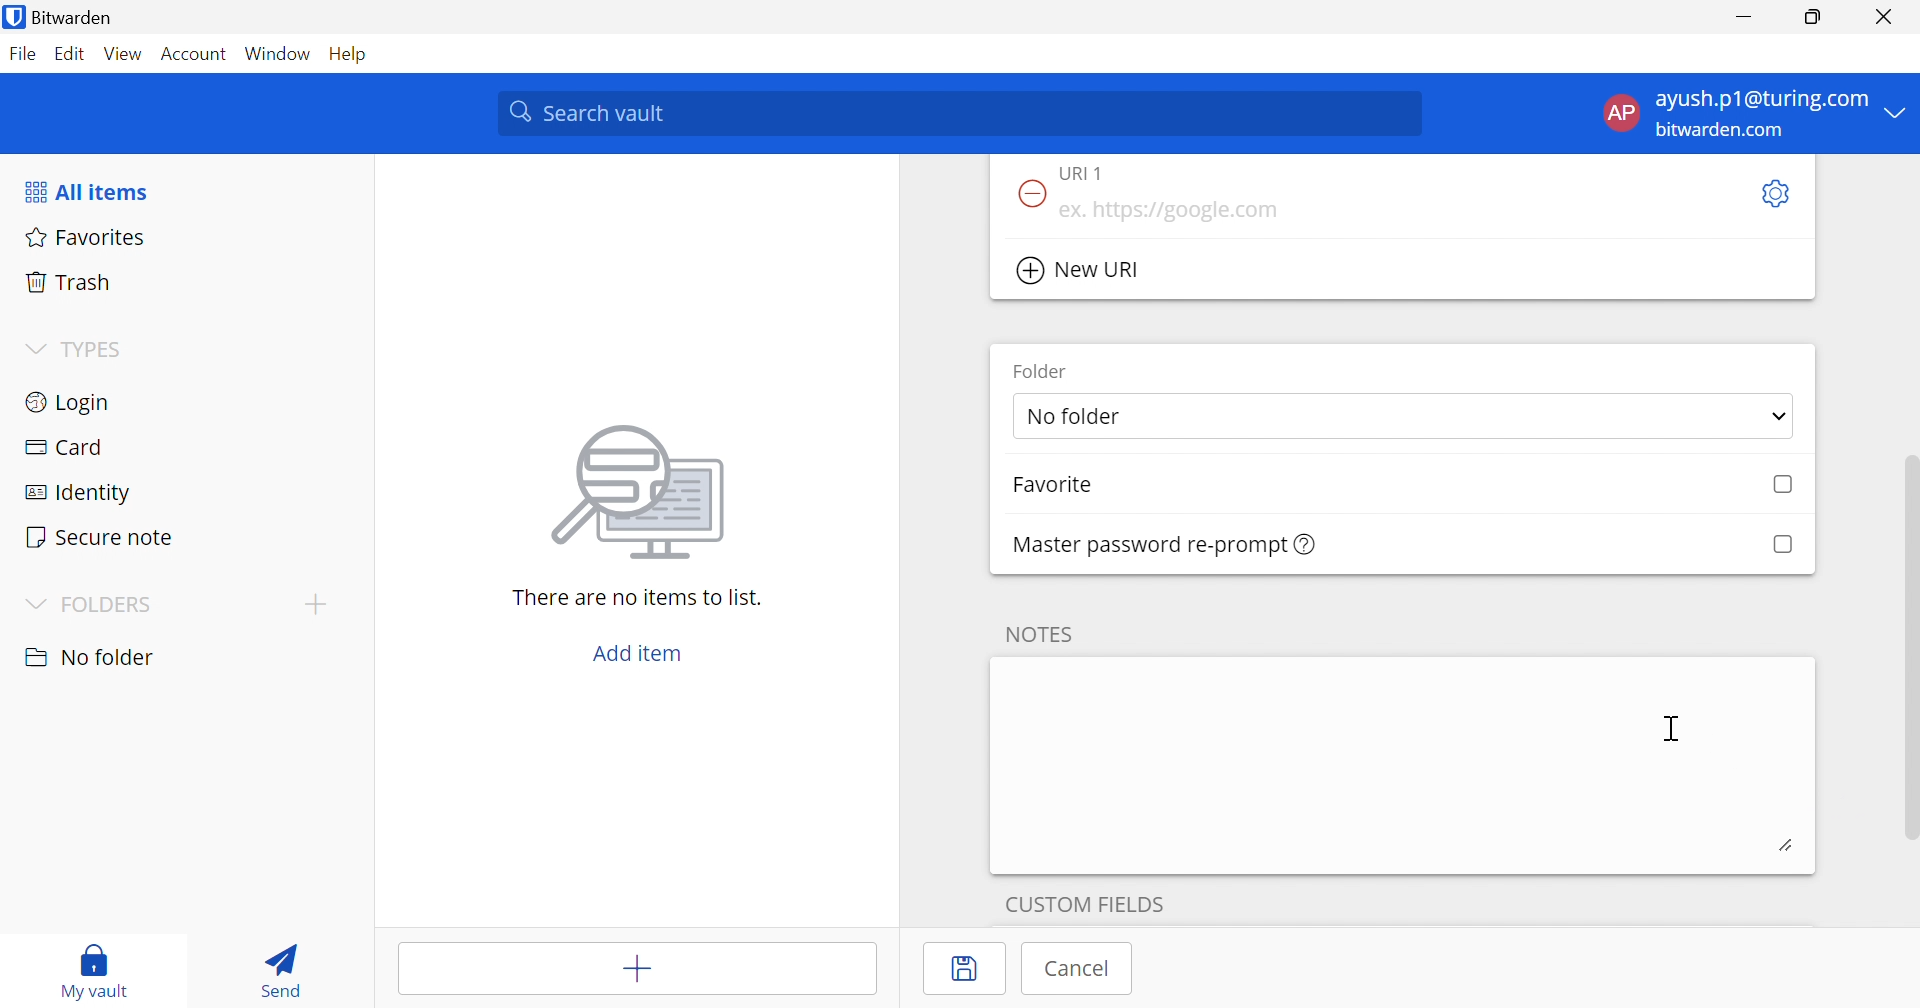 The width and height of the screenshot is (1920, 1008). What do you see at coordinates (280, 55) in the screenshot?
I see `Window` at bounding box center [280, 55].